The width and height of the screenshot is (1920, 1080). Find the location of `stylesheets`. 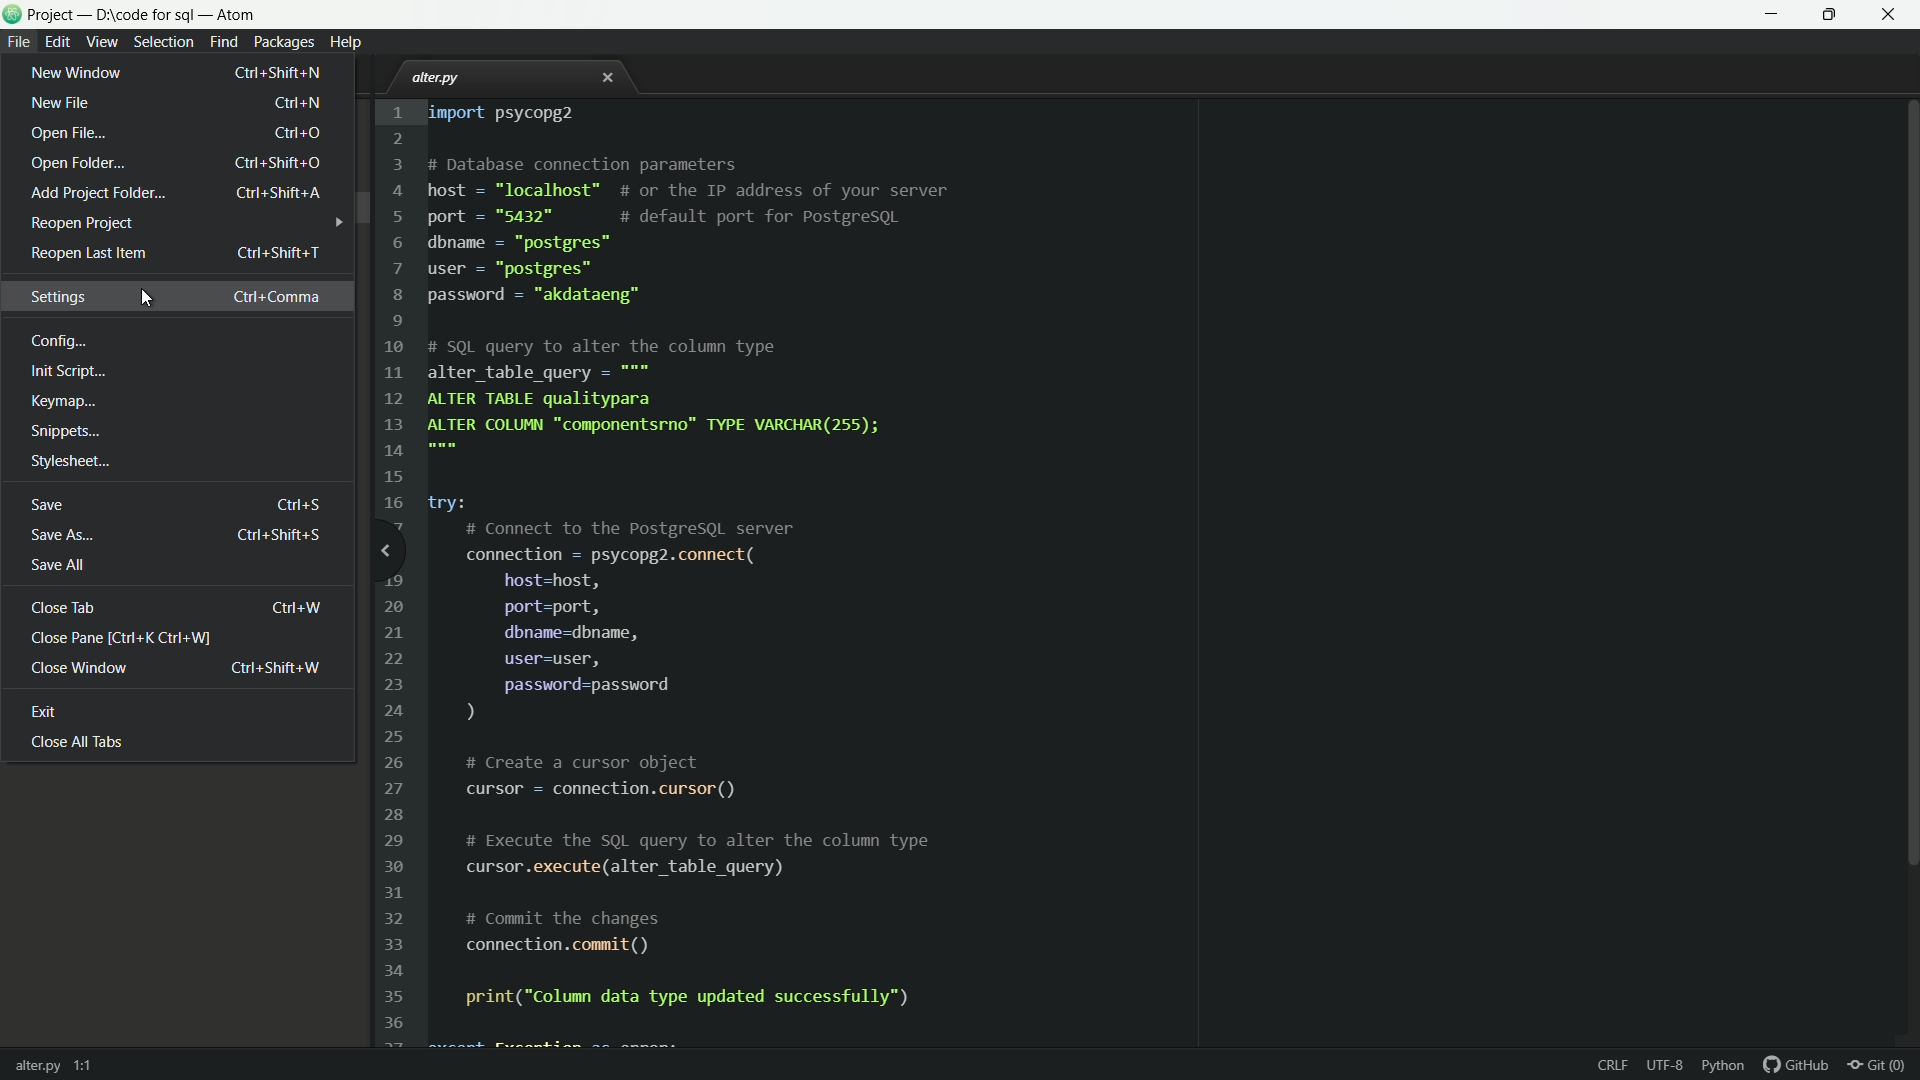

stylesheets is located at coordinates (71, 463).